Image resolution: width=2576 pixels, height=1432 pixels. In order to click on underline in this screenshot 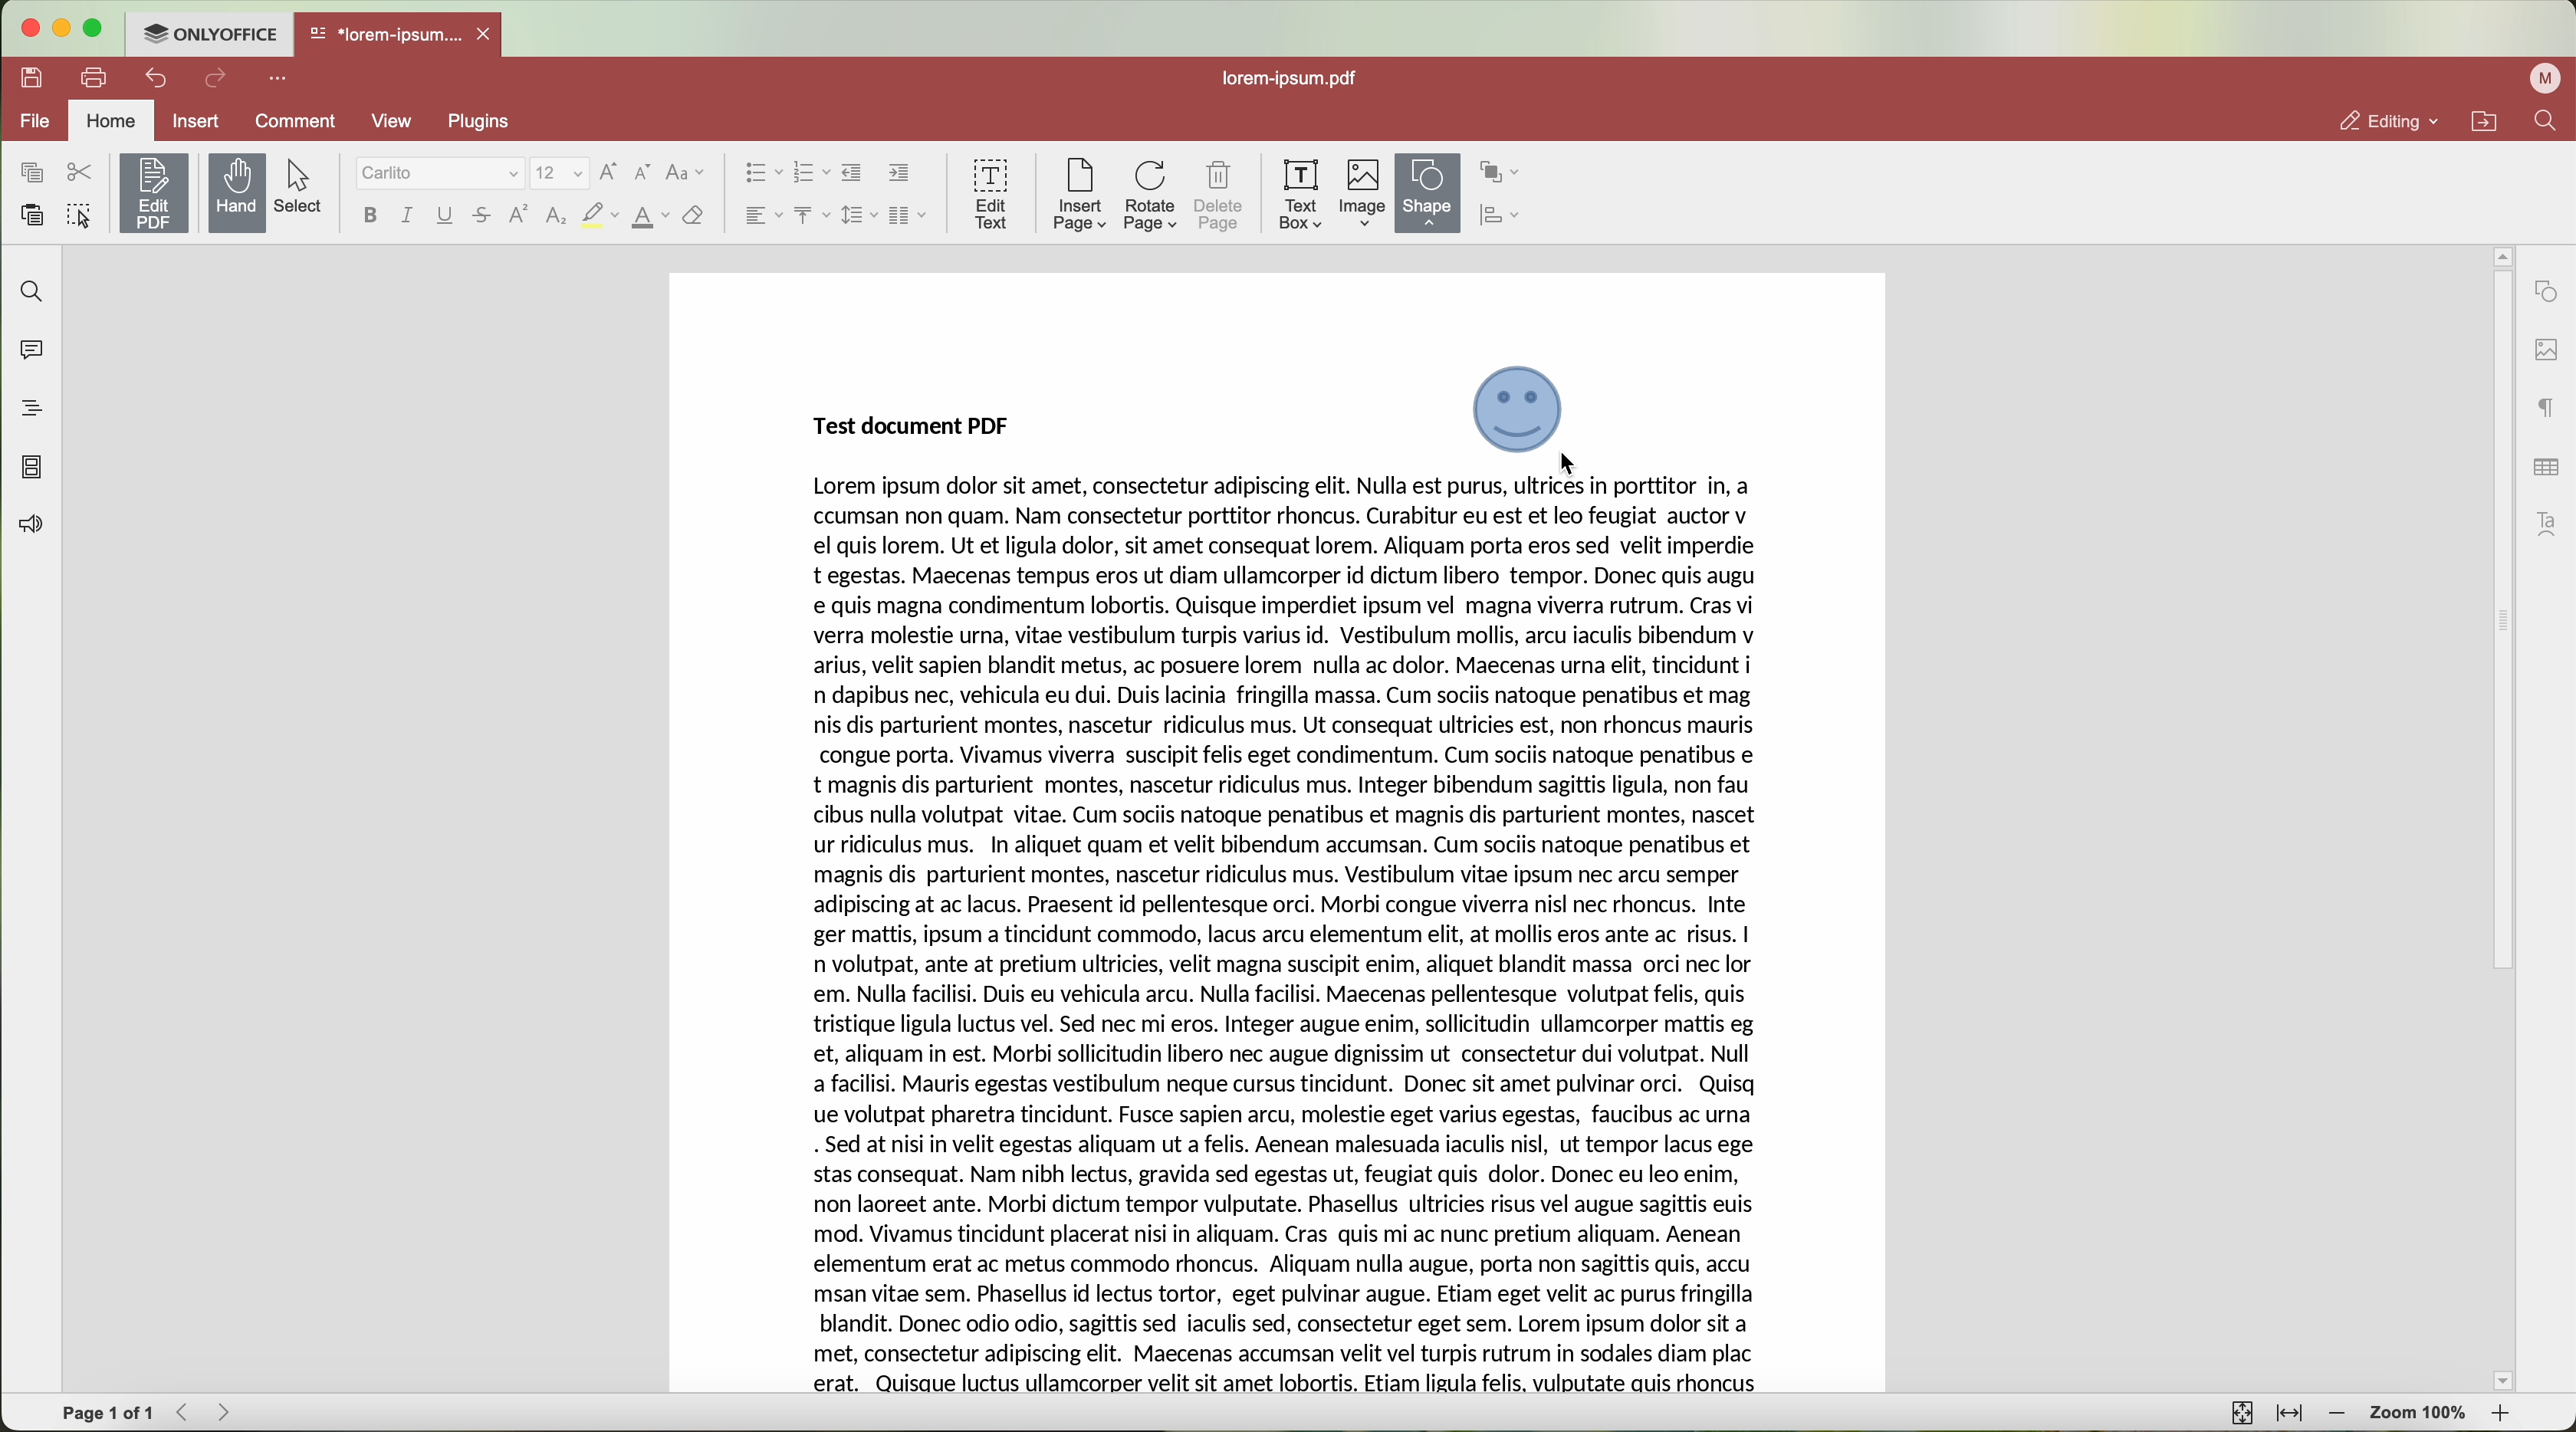, I will do `click(446, 215)`.